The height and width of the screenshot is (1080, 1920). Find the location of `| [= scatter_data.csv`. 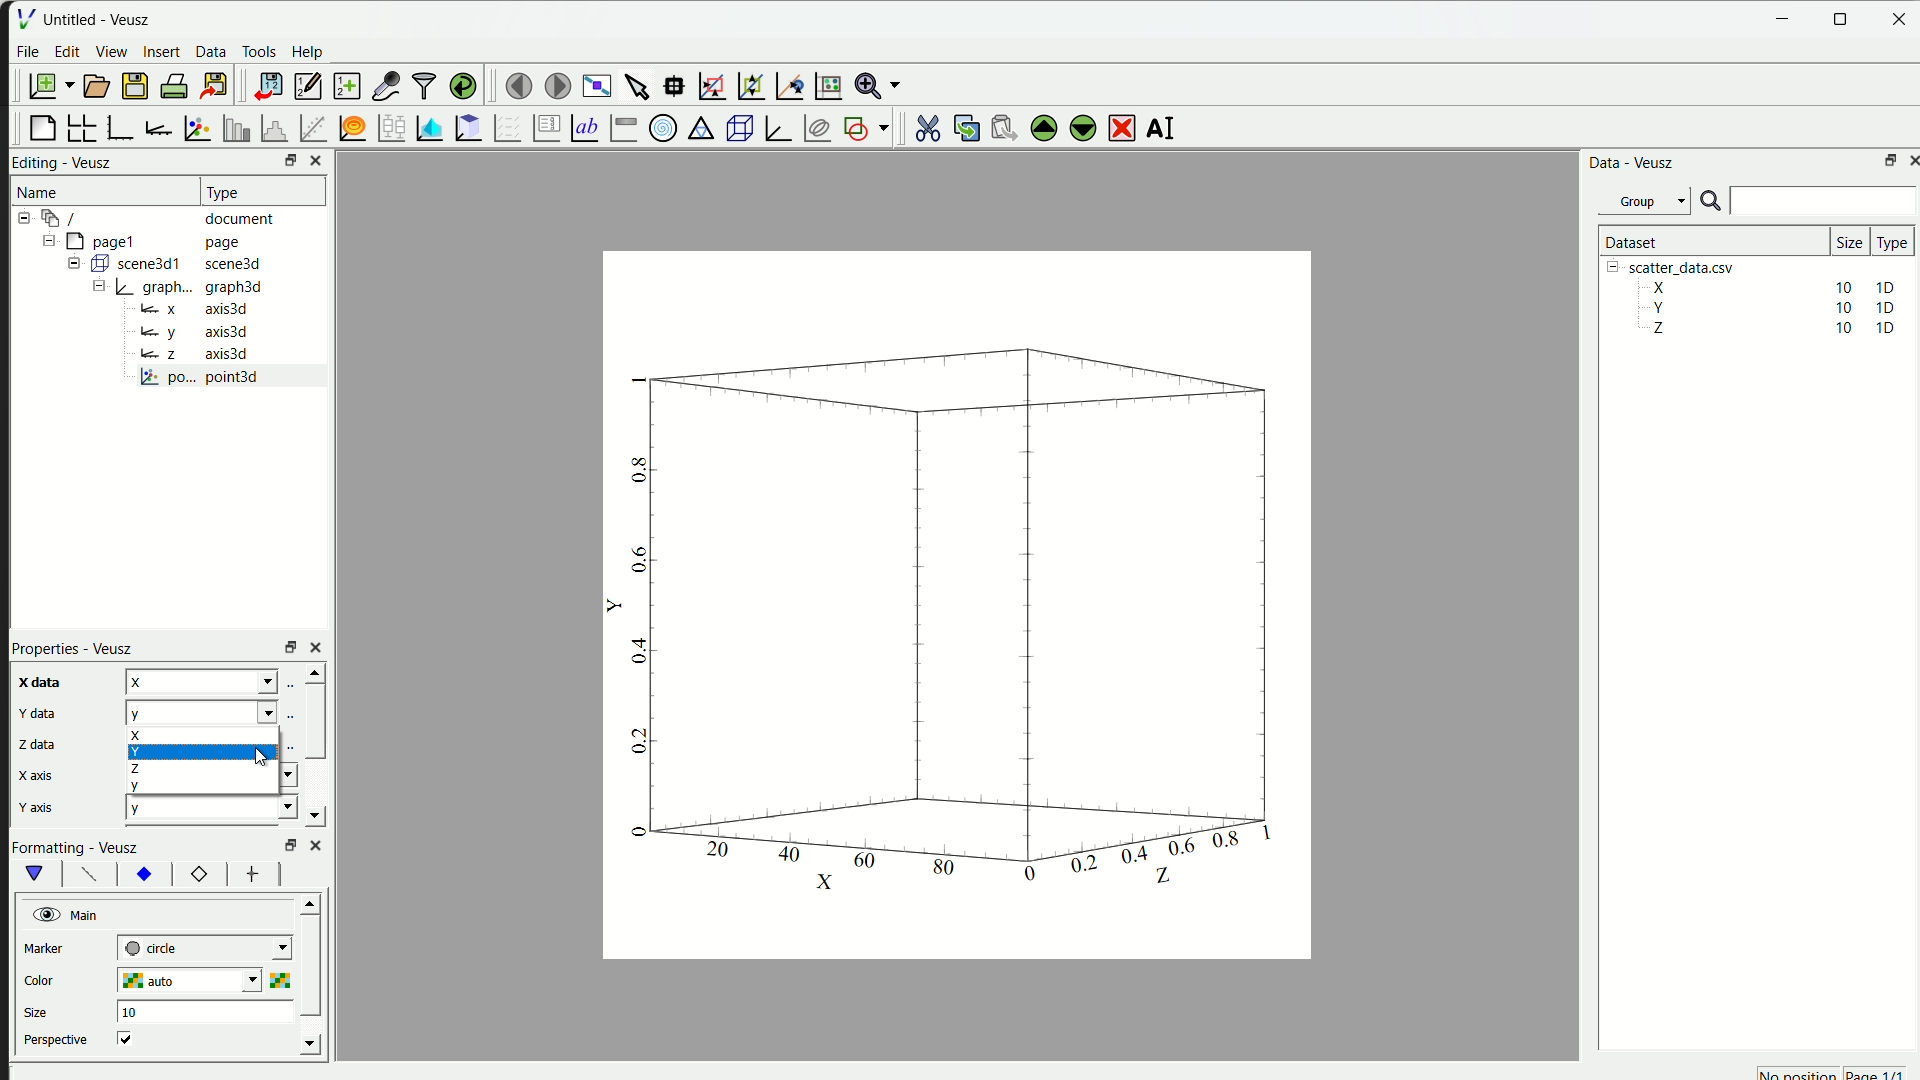

| [= scatter_data.csv is located at coordinates (1678, 267).